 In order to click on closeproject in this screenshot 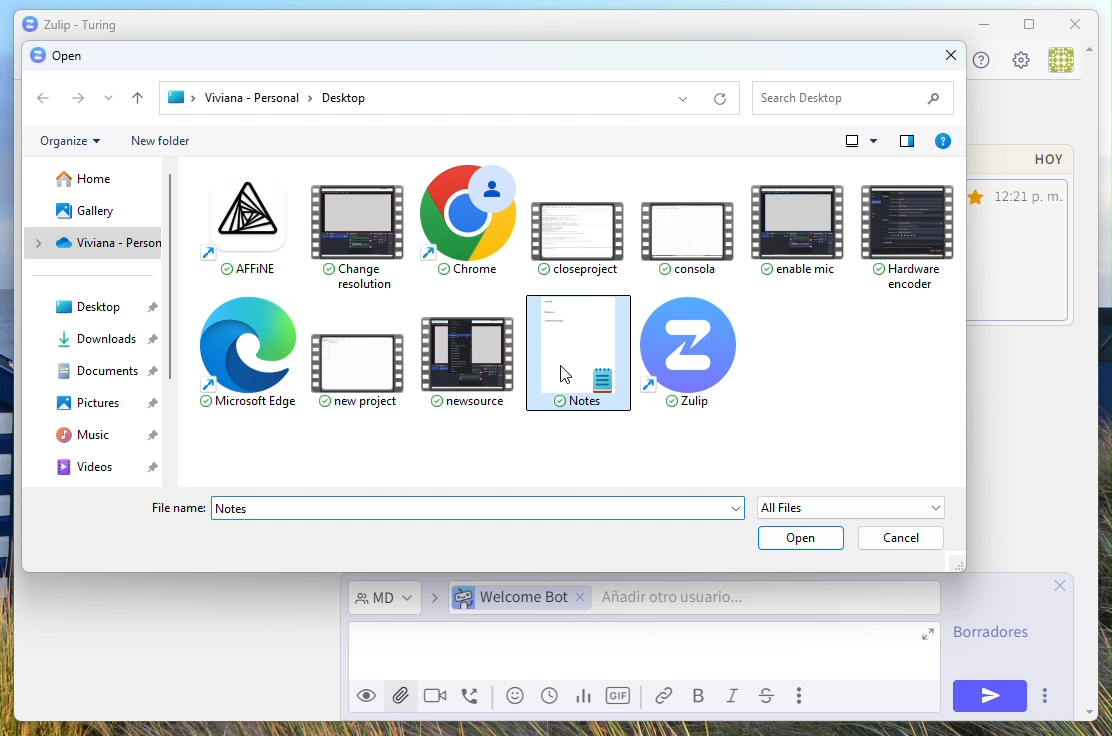, I will do `click(577, 230)`.